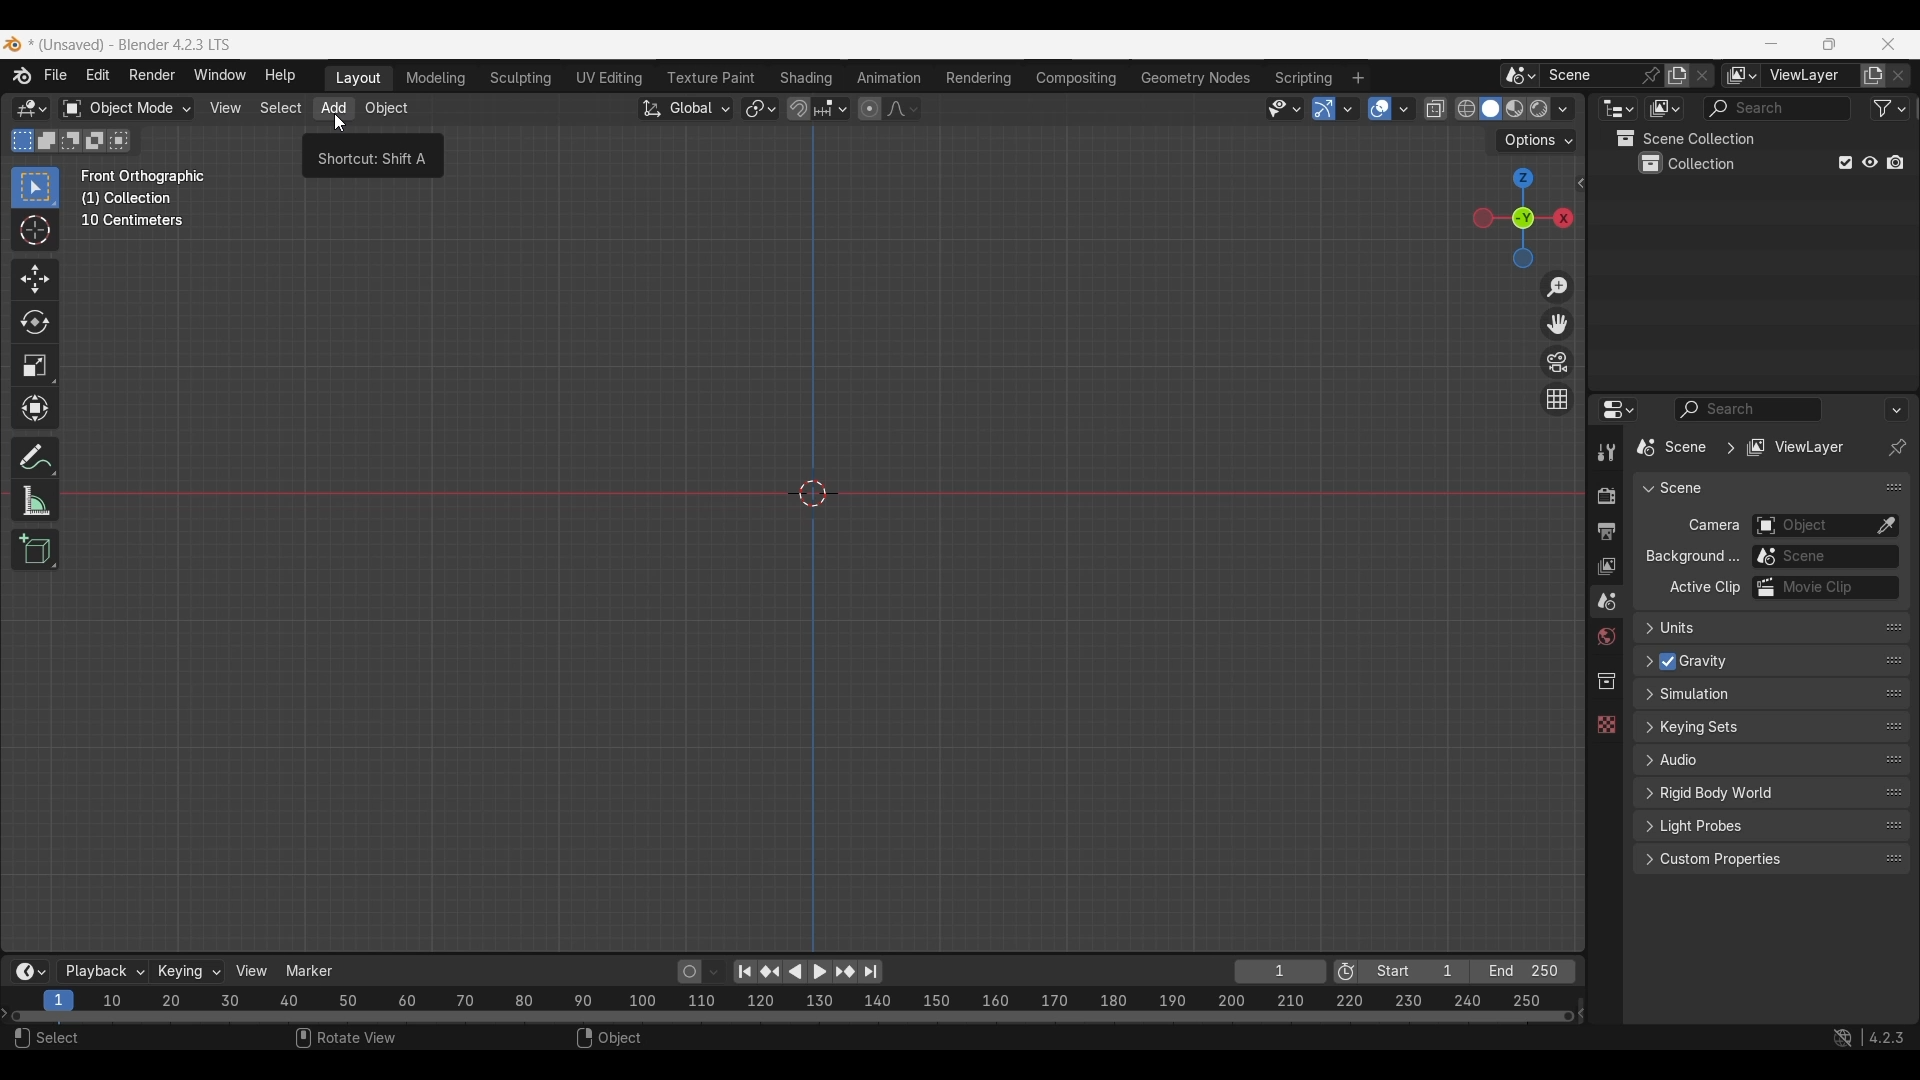 This screenshot has width=1920, height=1080. I want to click on Intersect existing selection, so click(118, 141).